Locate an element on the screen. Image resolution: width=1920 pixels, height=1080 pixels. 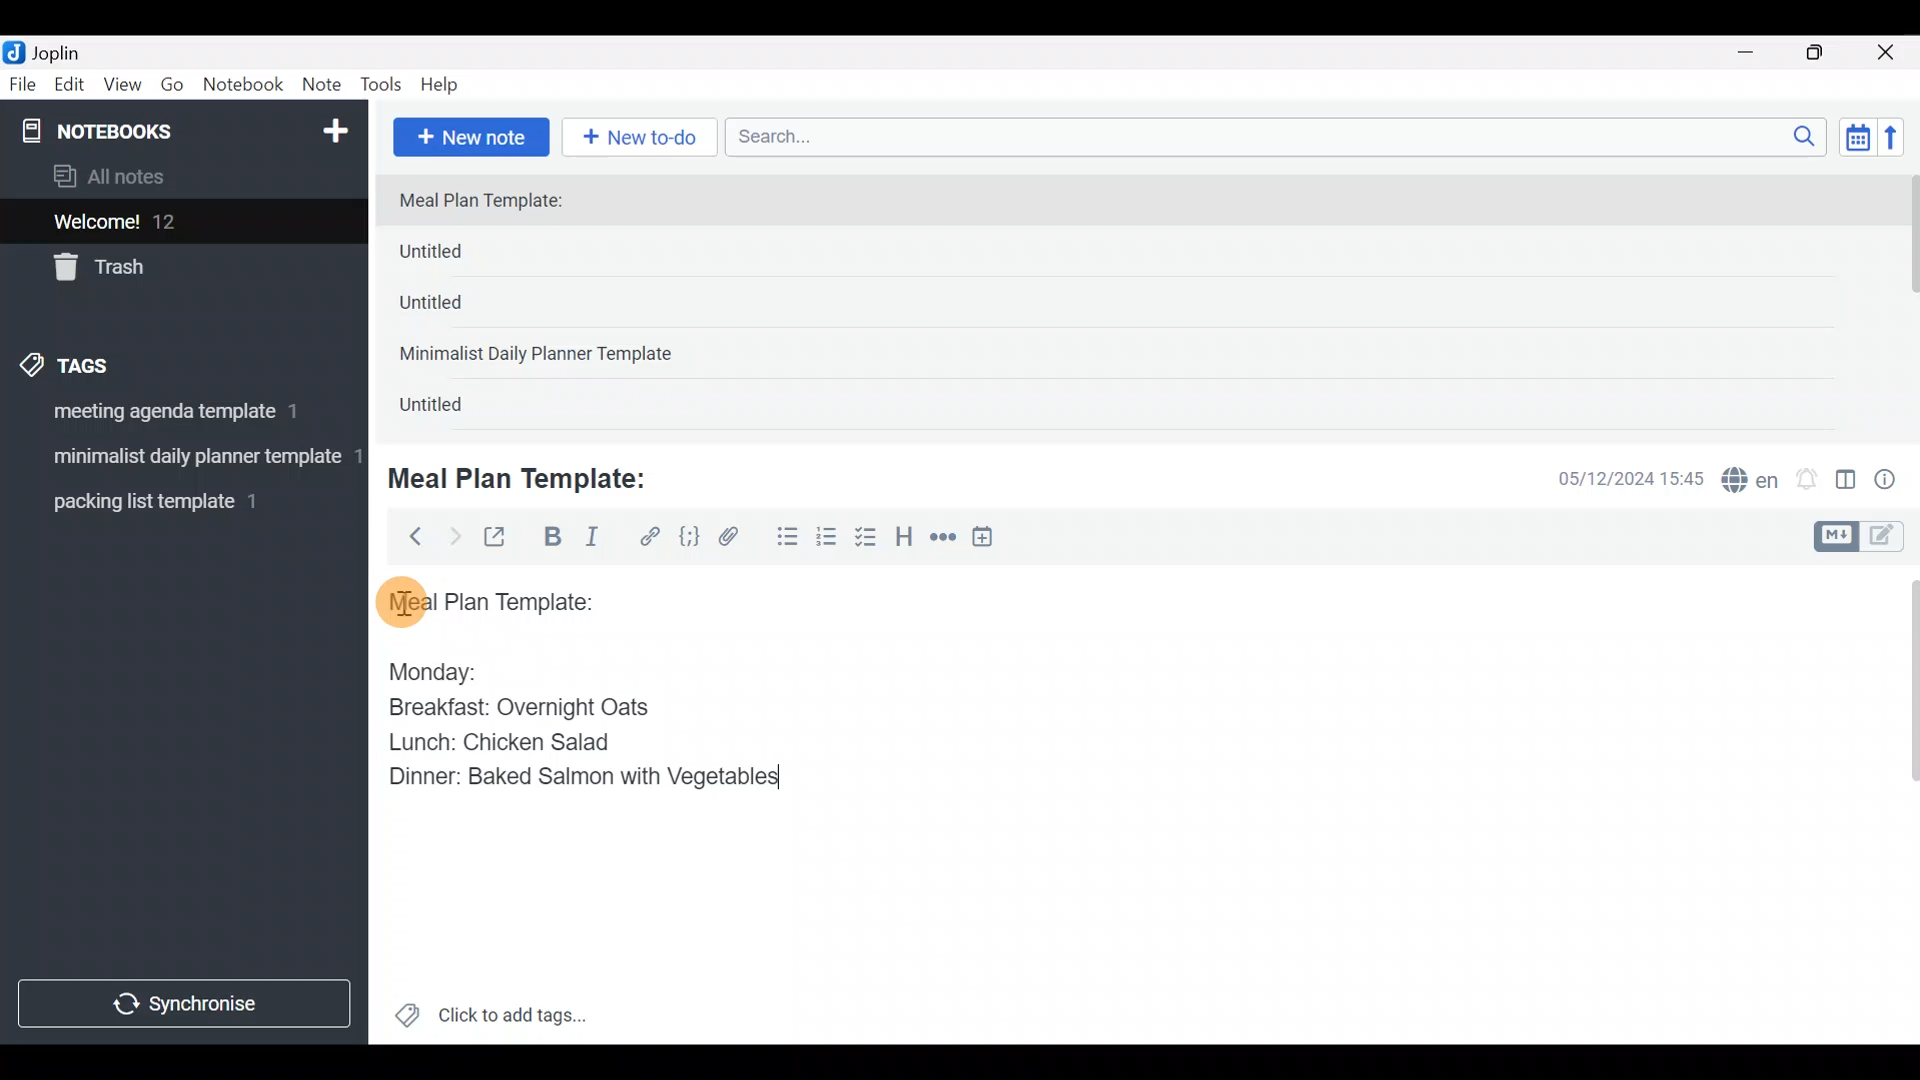
Toggle editors is located at coordinates (1864, 534).